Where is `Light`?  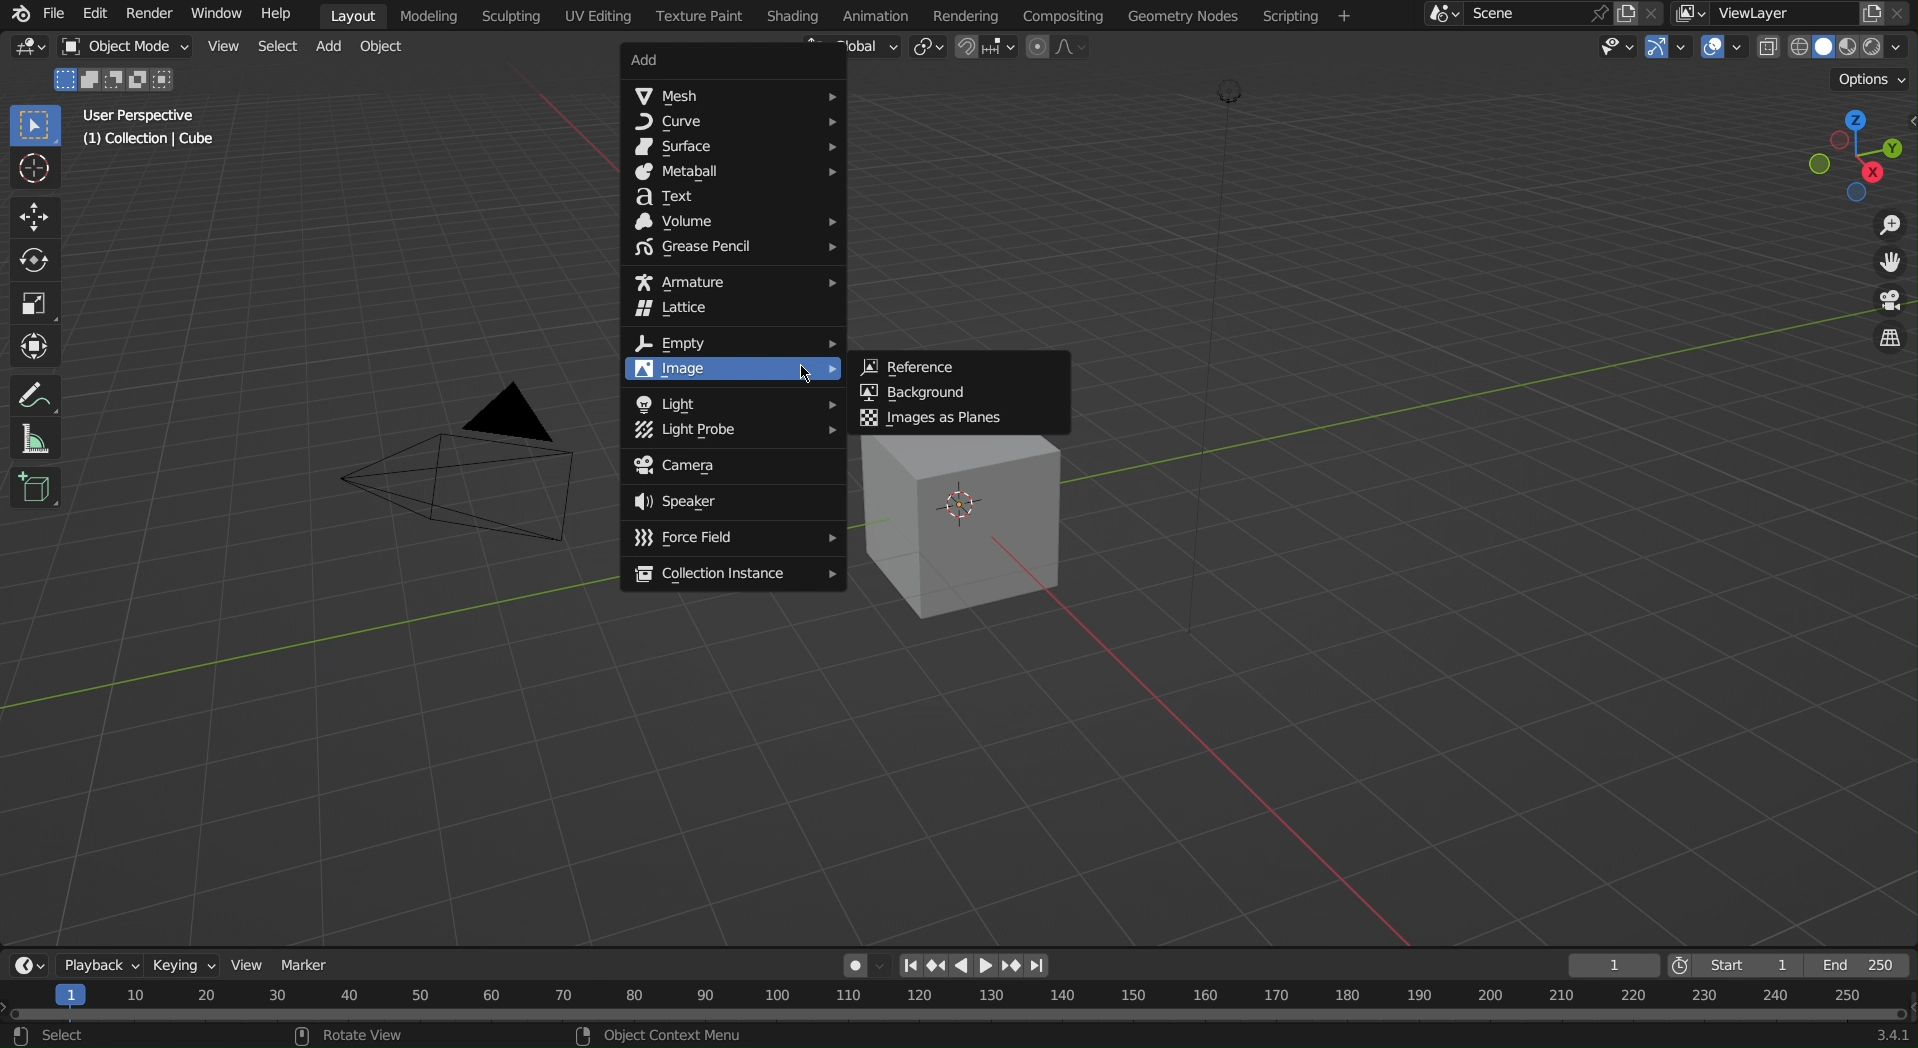
Light is located at coordinates (731, 400).